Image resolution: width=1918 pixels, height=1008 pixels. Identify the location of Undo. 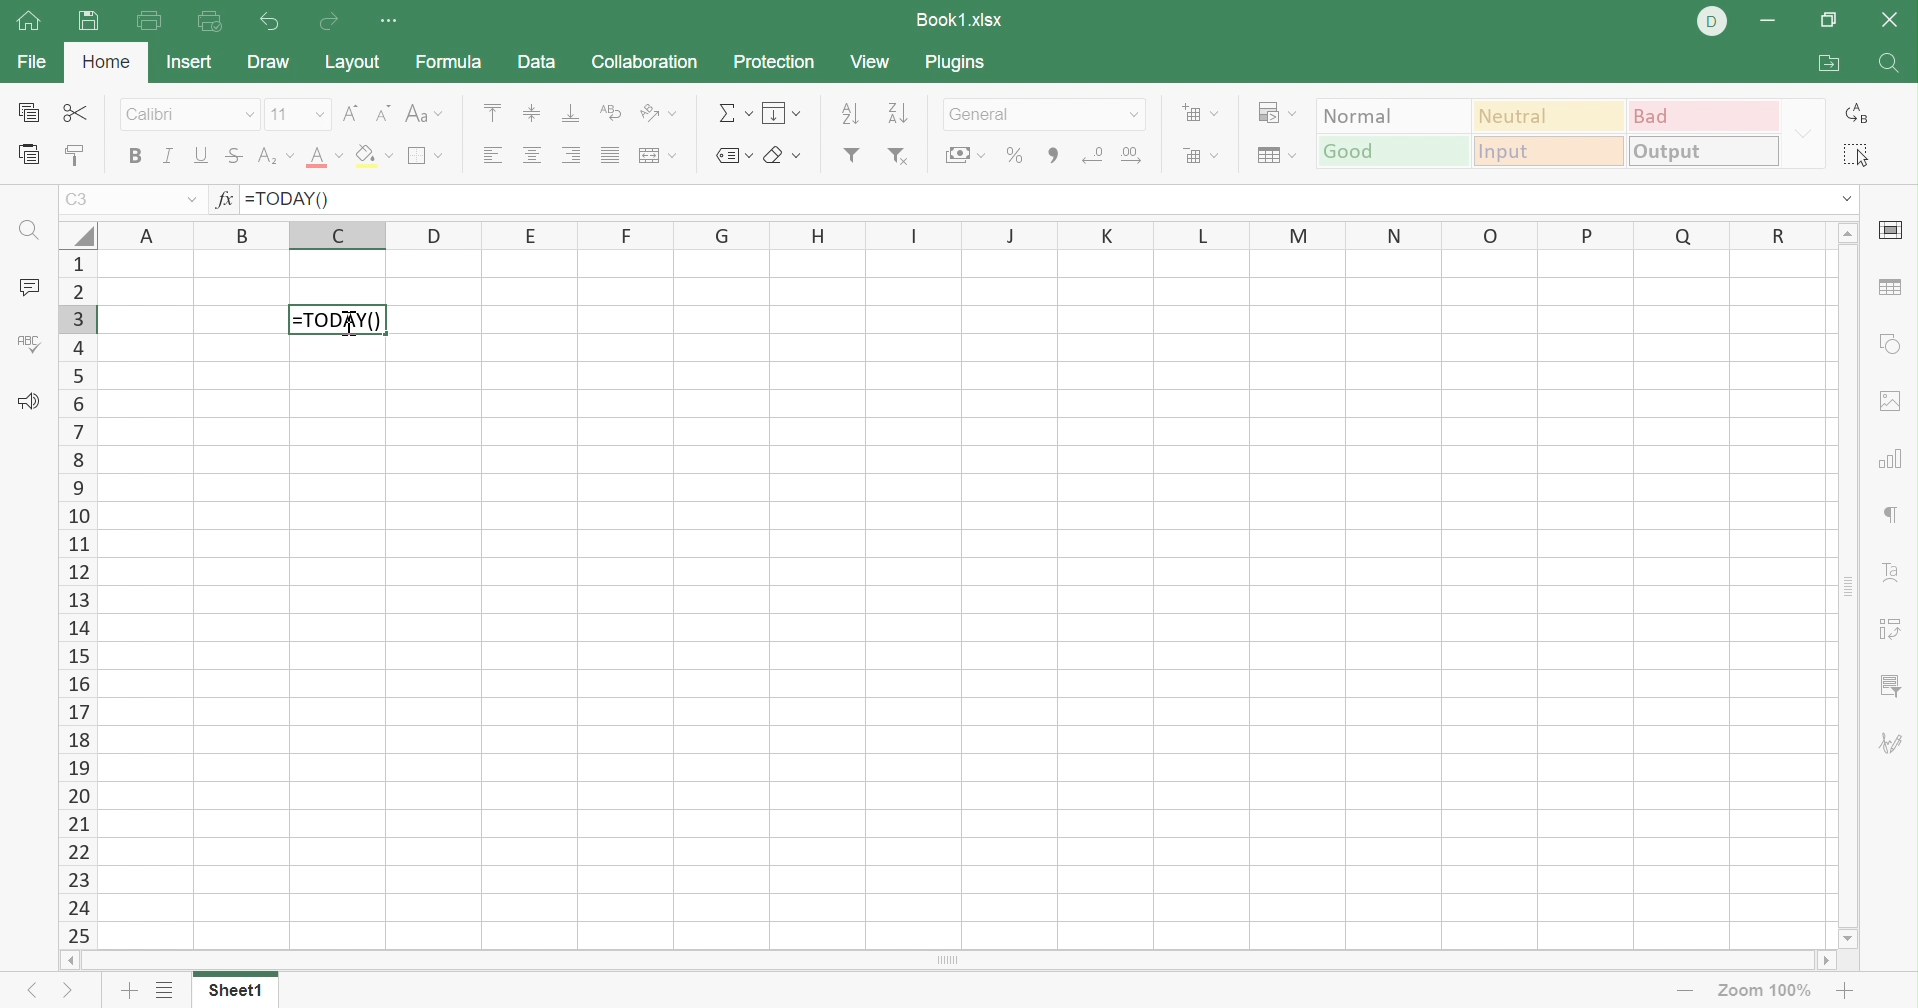
(272, 21).